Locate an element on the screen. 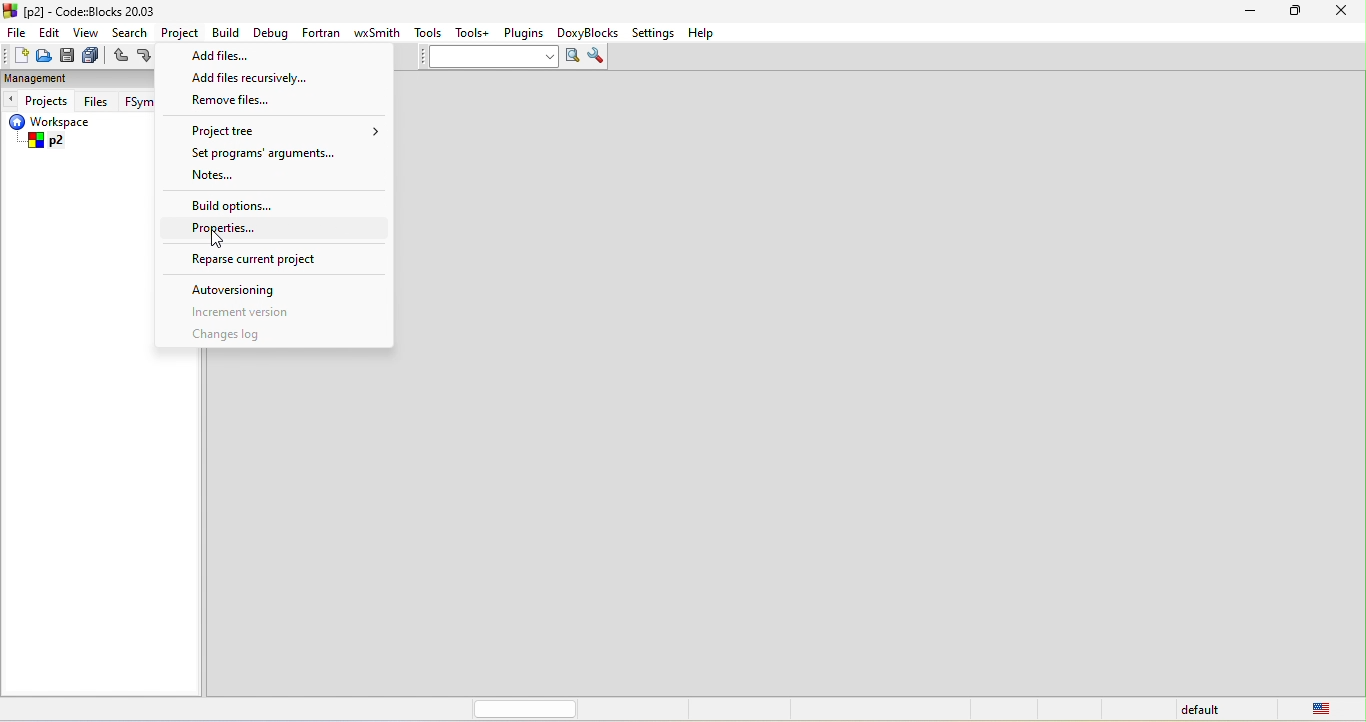  add files recursively is located at coordinates (249, 77).